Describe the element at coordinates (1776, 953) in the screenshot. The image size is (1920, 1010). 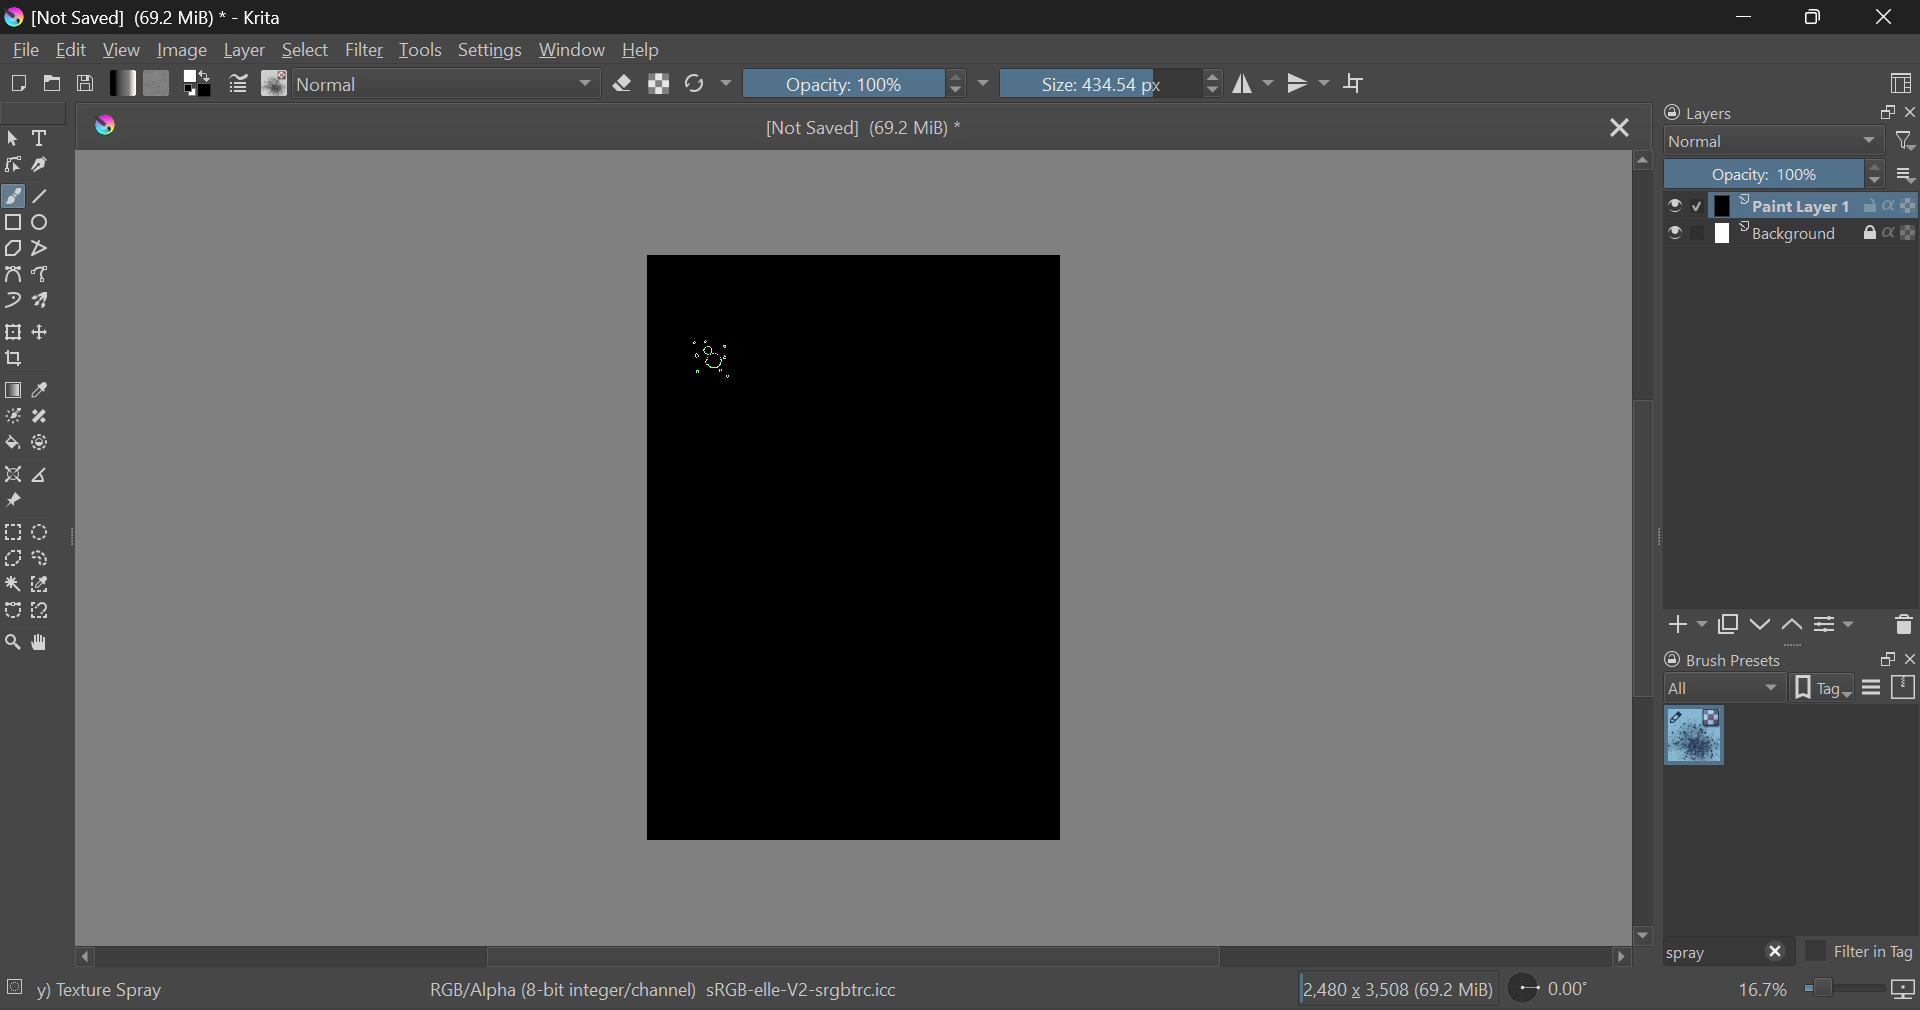
I see `close` at that location.